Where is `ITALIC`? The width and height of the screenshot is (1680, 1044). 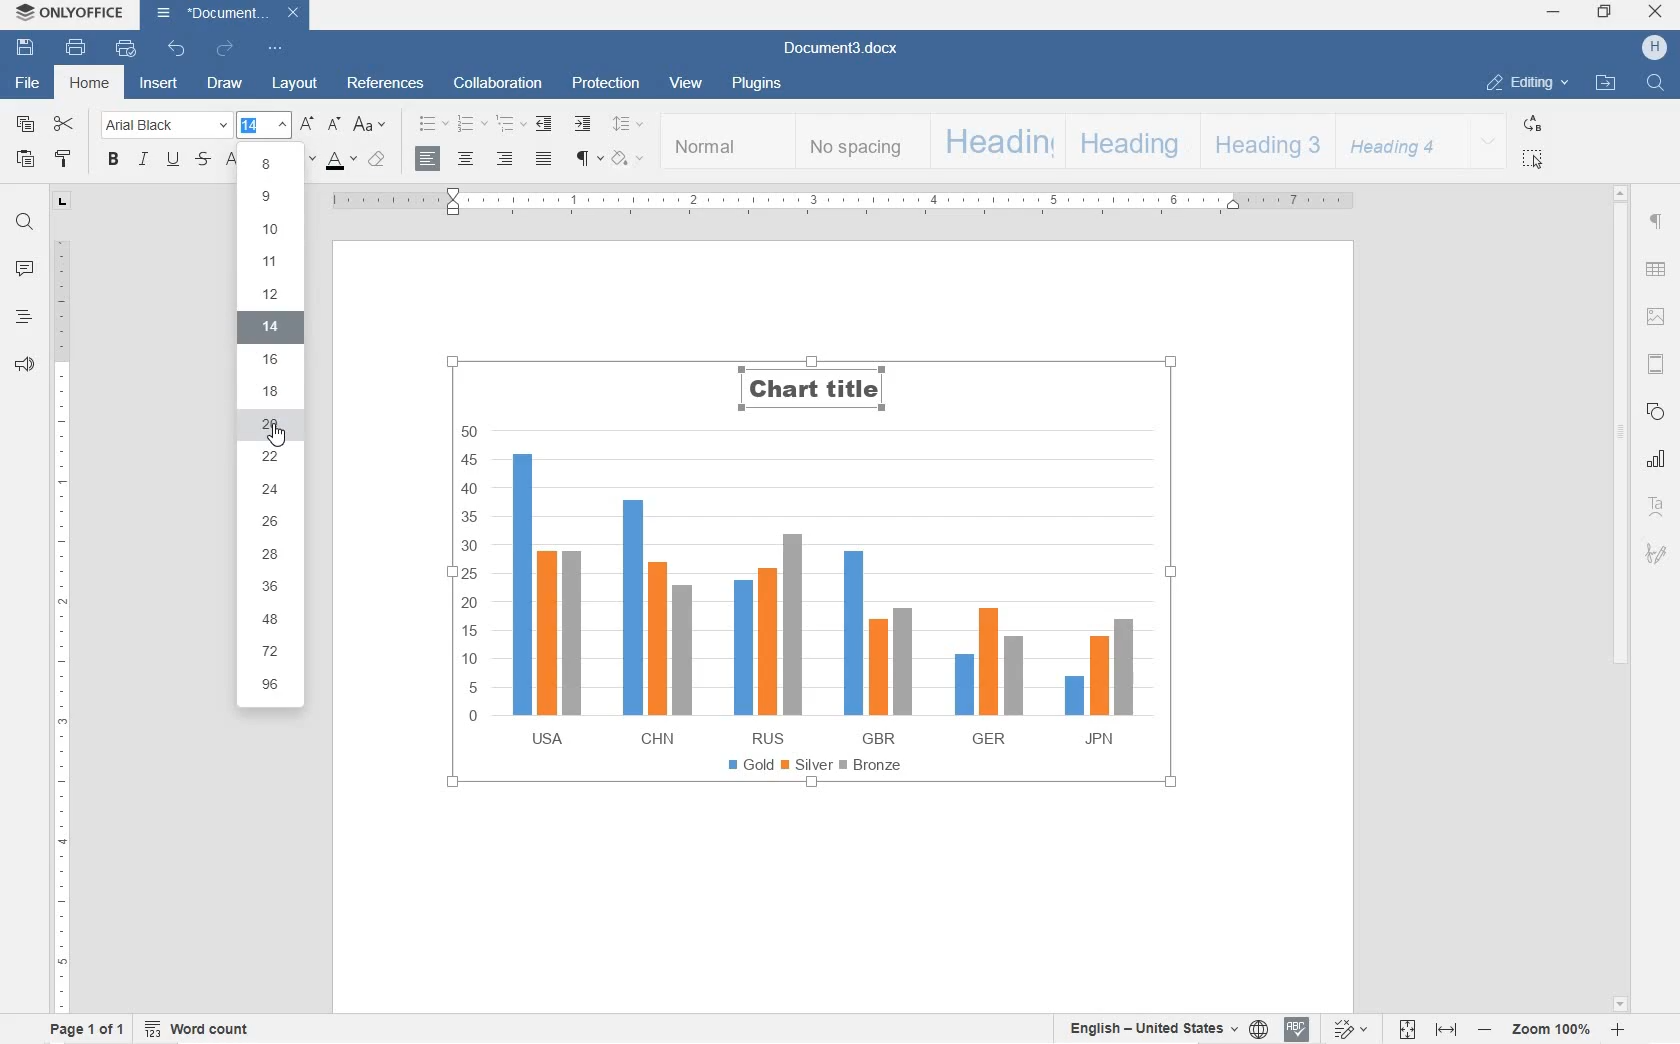
ITALIC is located at coordinates (144, 162).